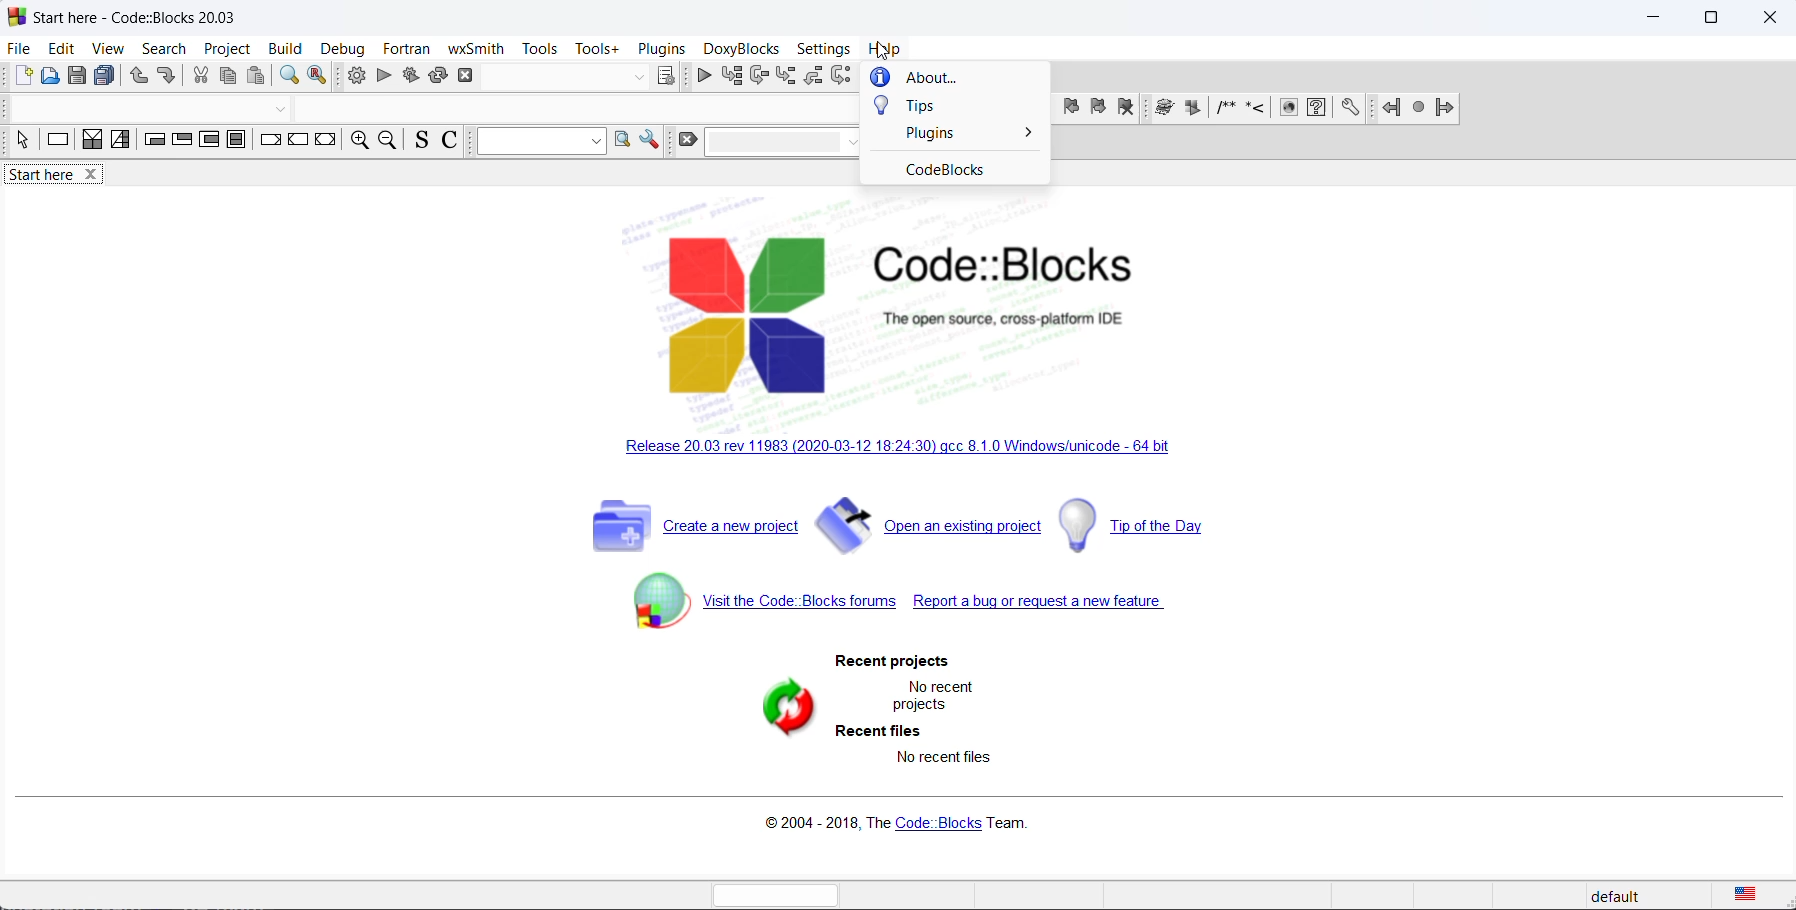 The height and width of the screenshot is (910, 1796). What do you see at coordinates (738, 49) in the screenshot?
I see `DoxyBlocks` at bounding box center [738, 49].